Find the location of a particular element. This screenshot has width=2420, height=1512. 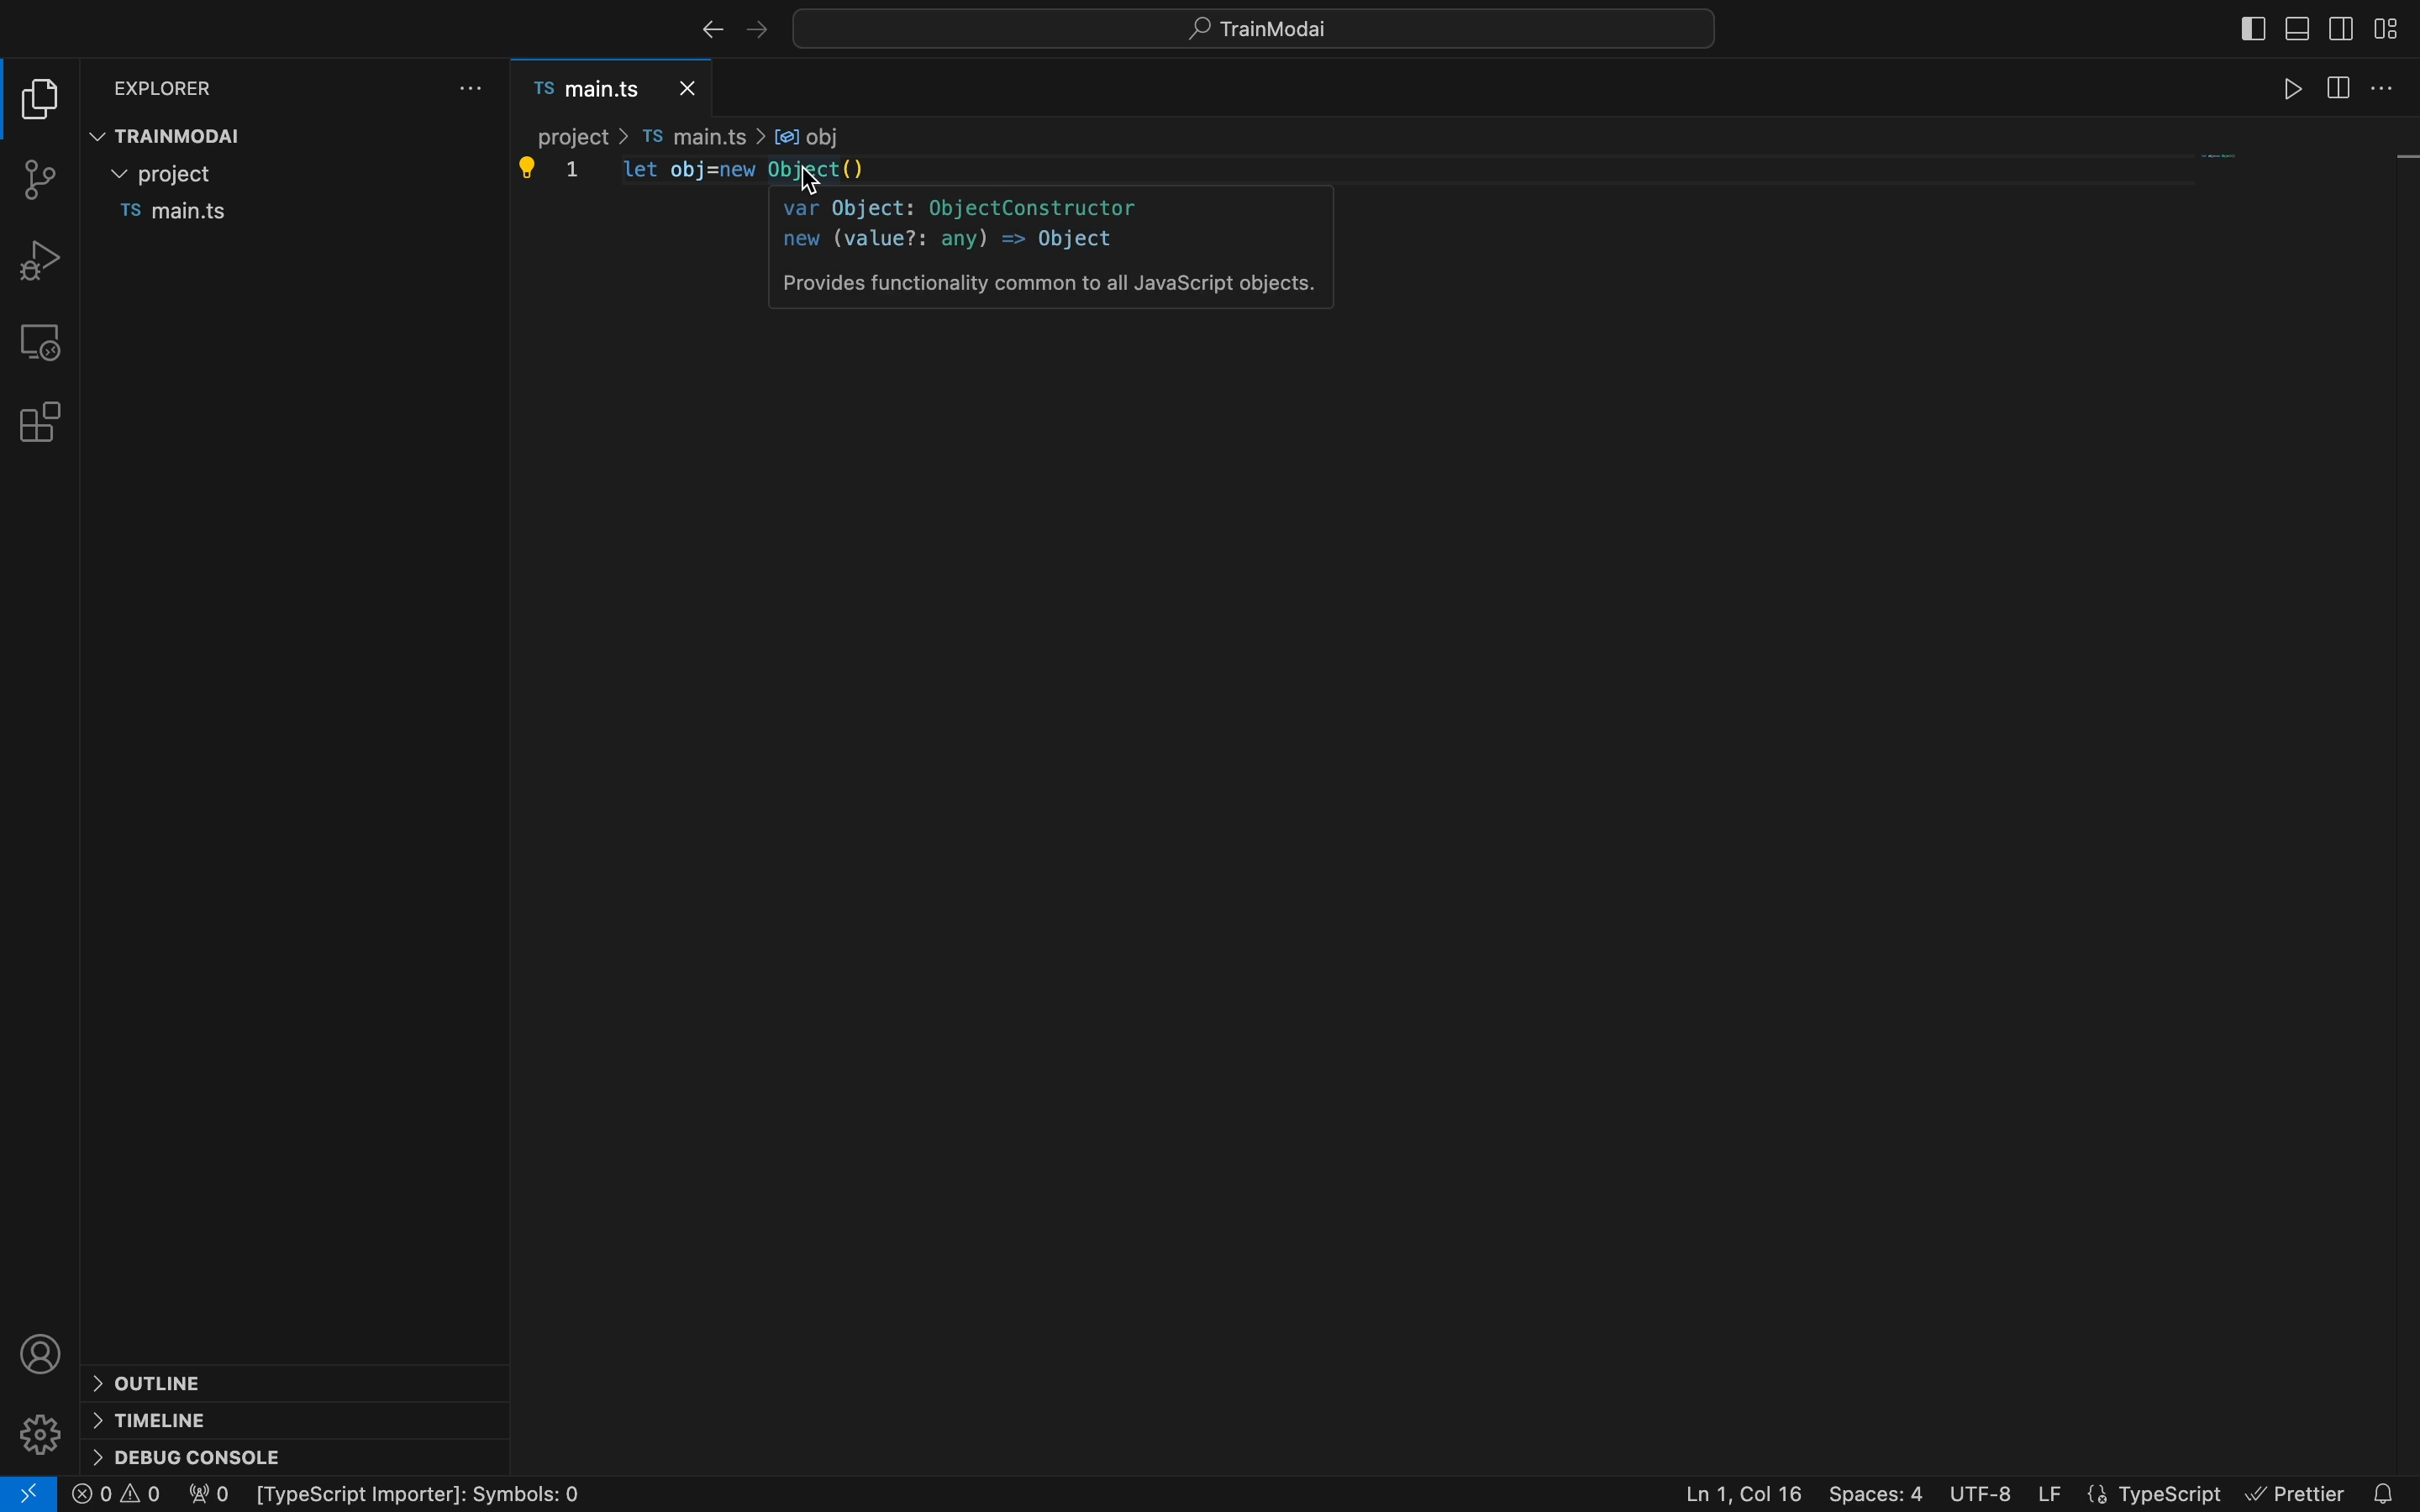

outline is located at coordinates (158, 1382).